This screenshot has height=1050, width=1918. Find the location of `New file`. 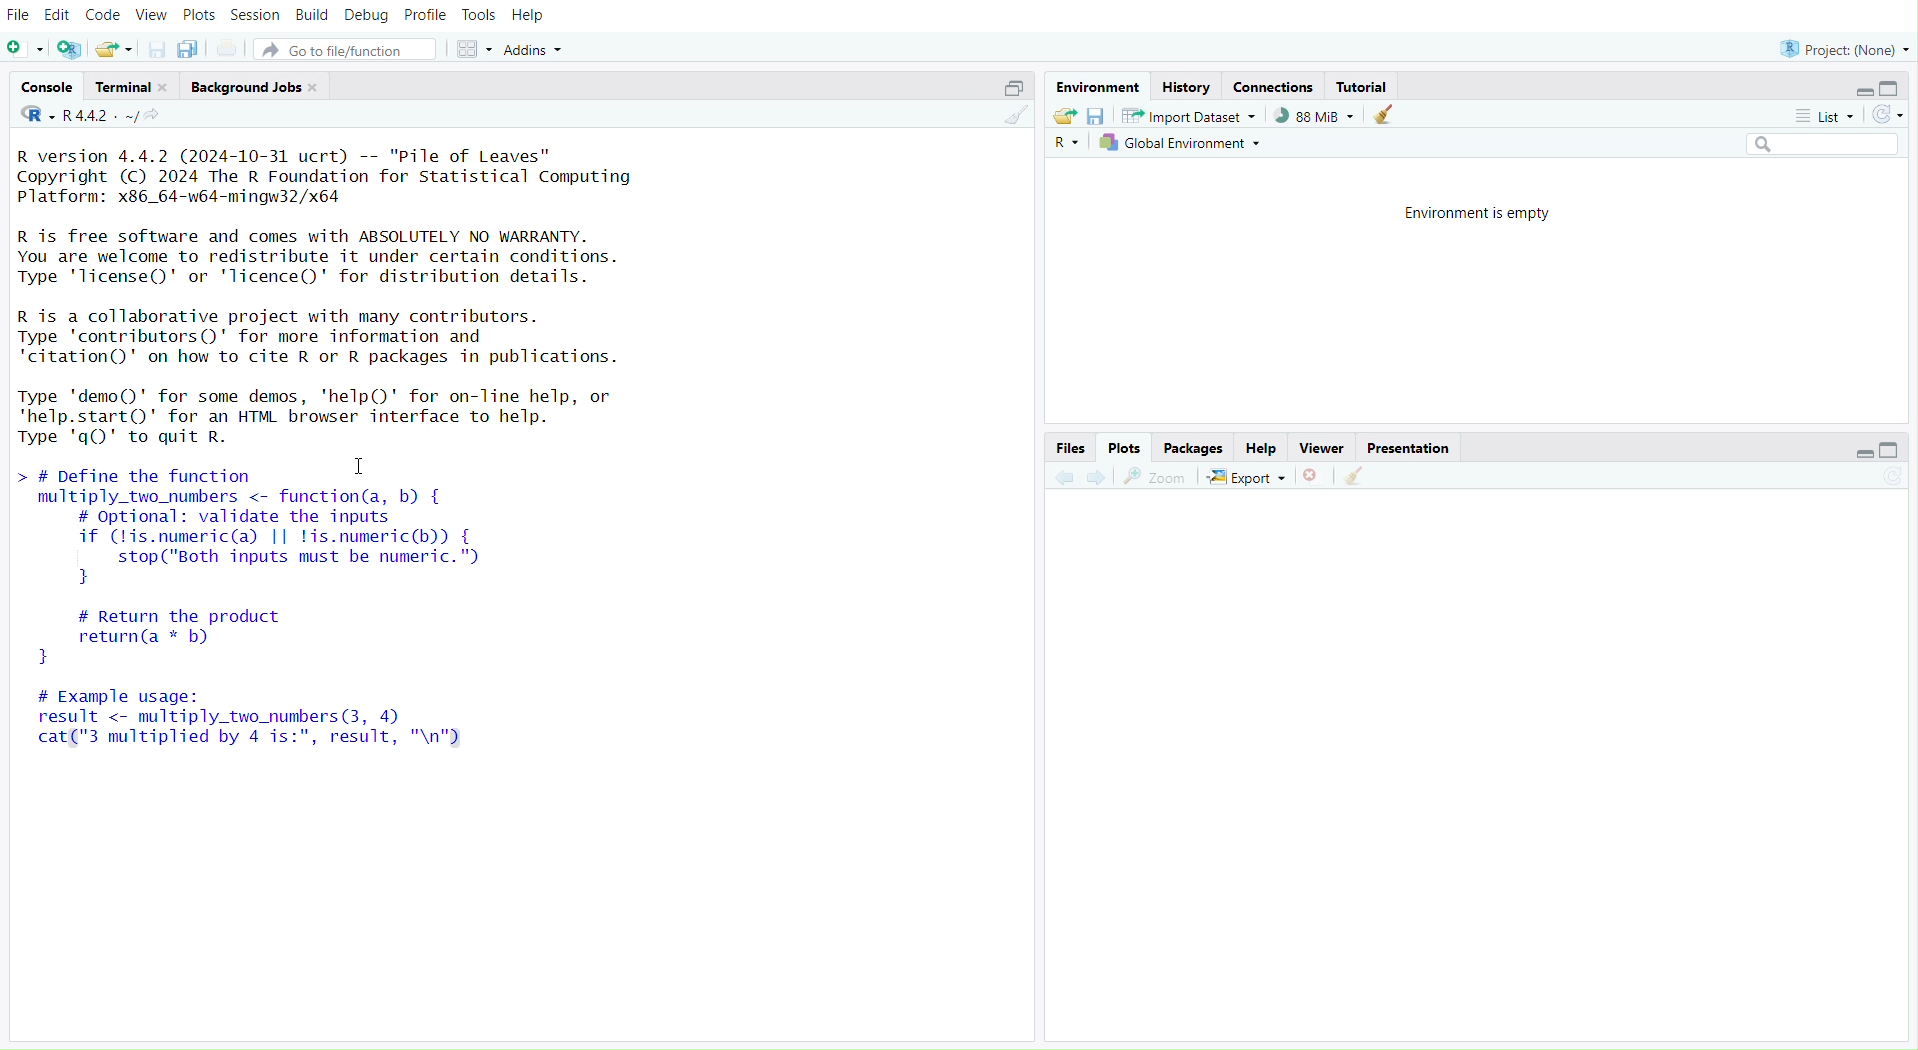

New file is located at coordinates (25, 48).